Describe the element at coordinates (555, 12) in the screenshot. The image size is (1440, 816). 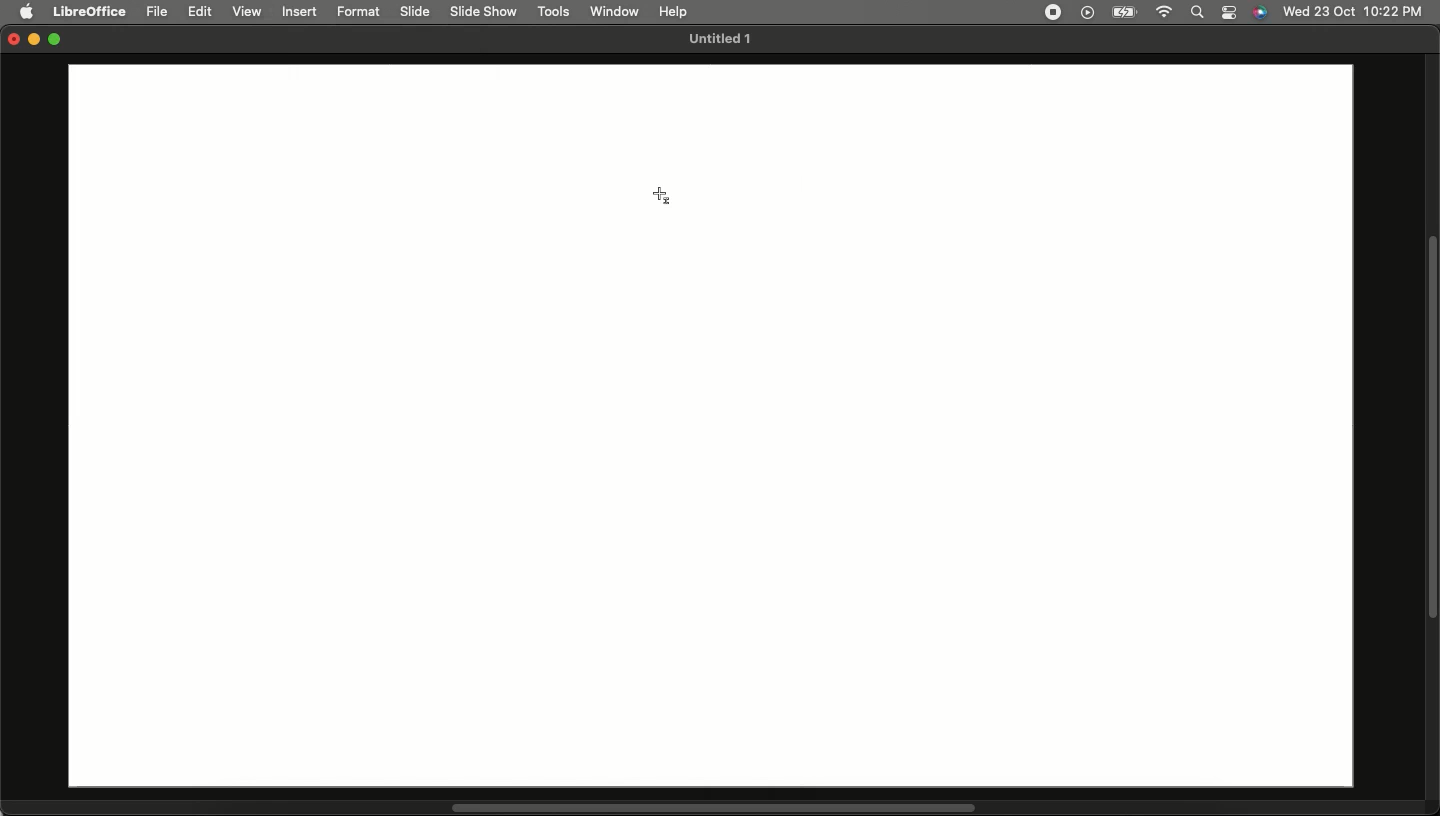
I see `Tools` at that location.